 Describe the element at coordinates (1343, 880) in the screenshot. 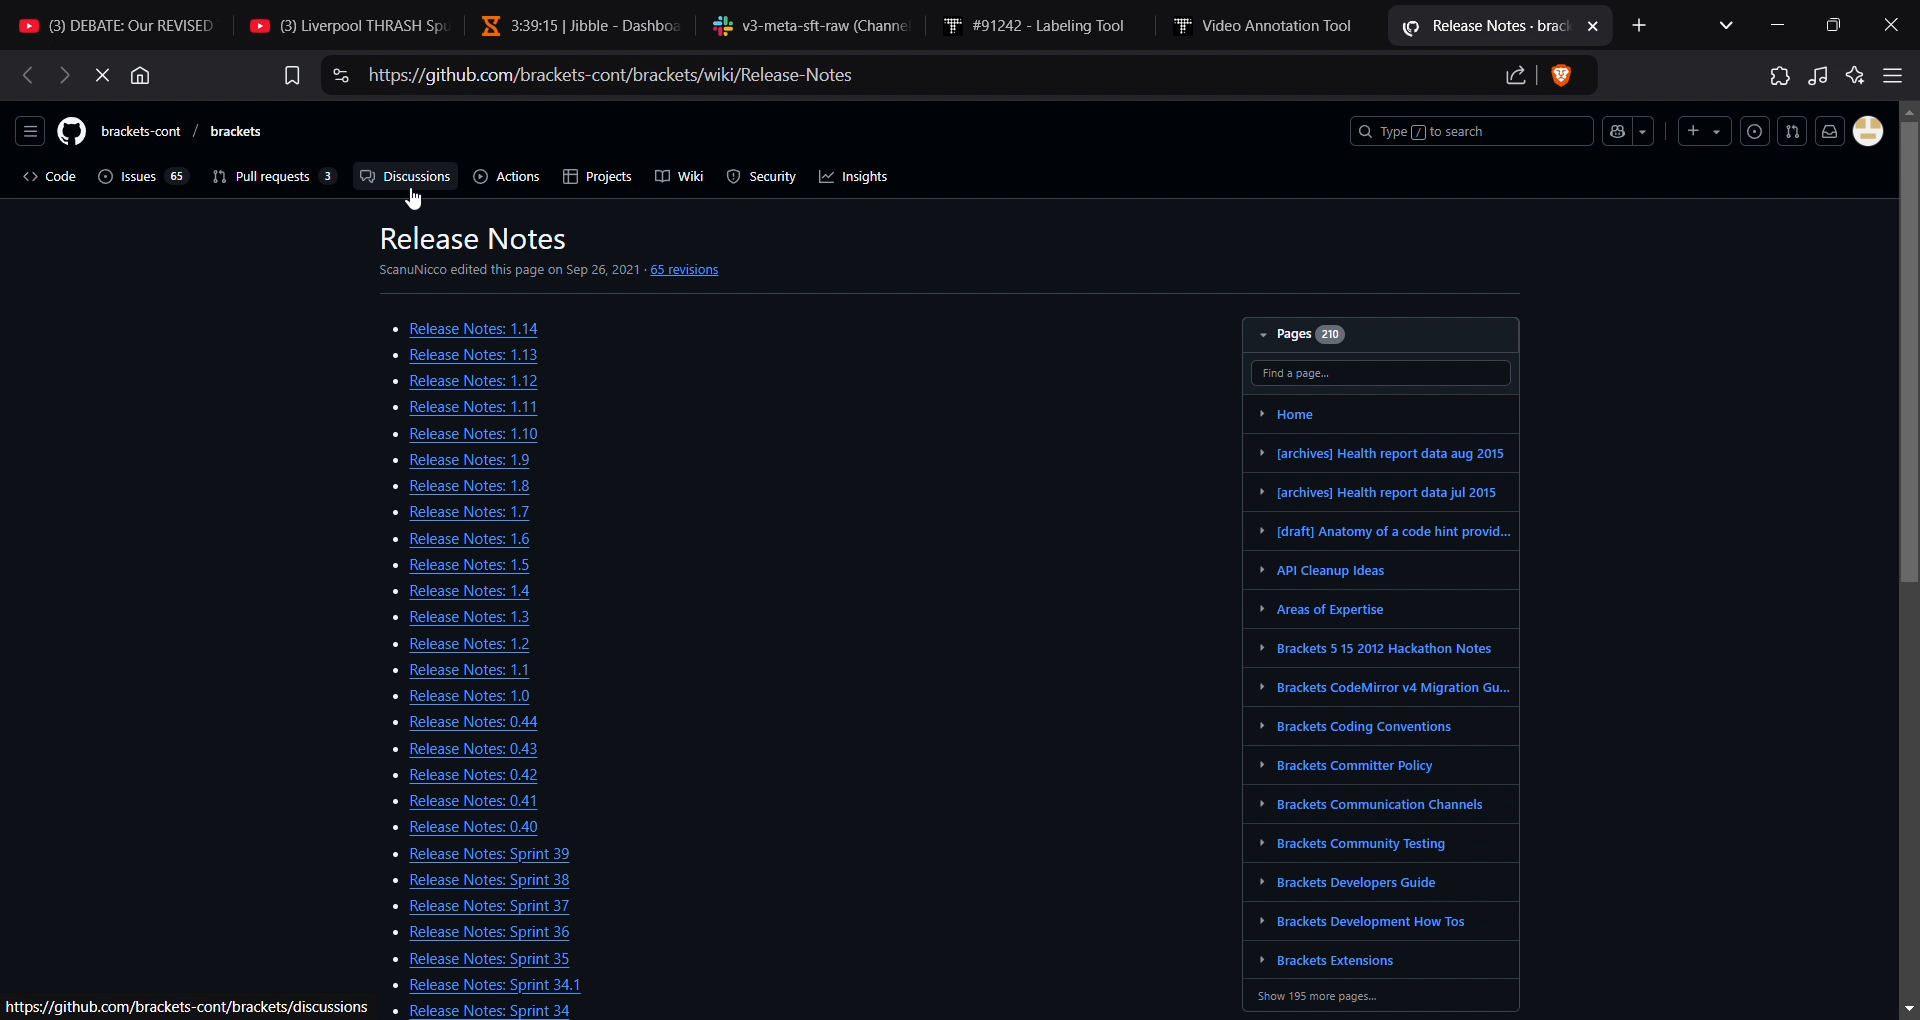

I see `» Brackets Developers Guide` at that location.